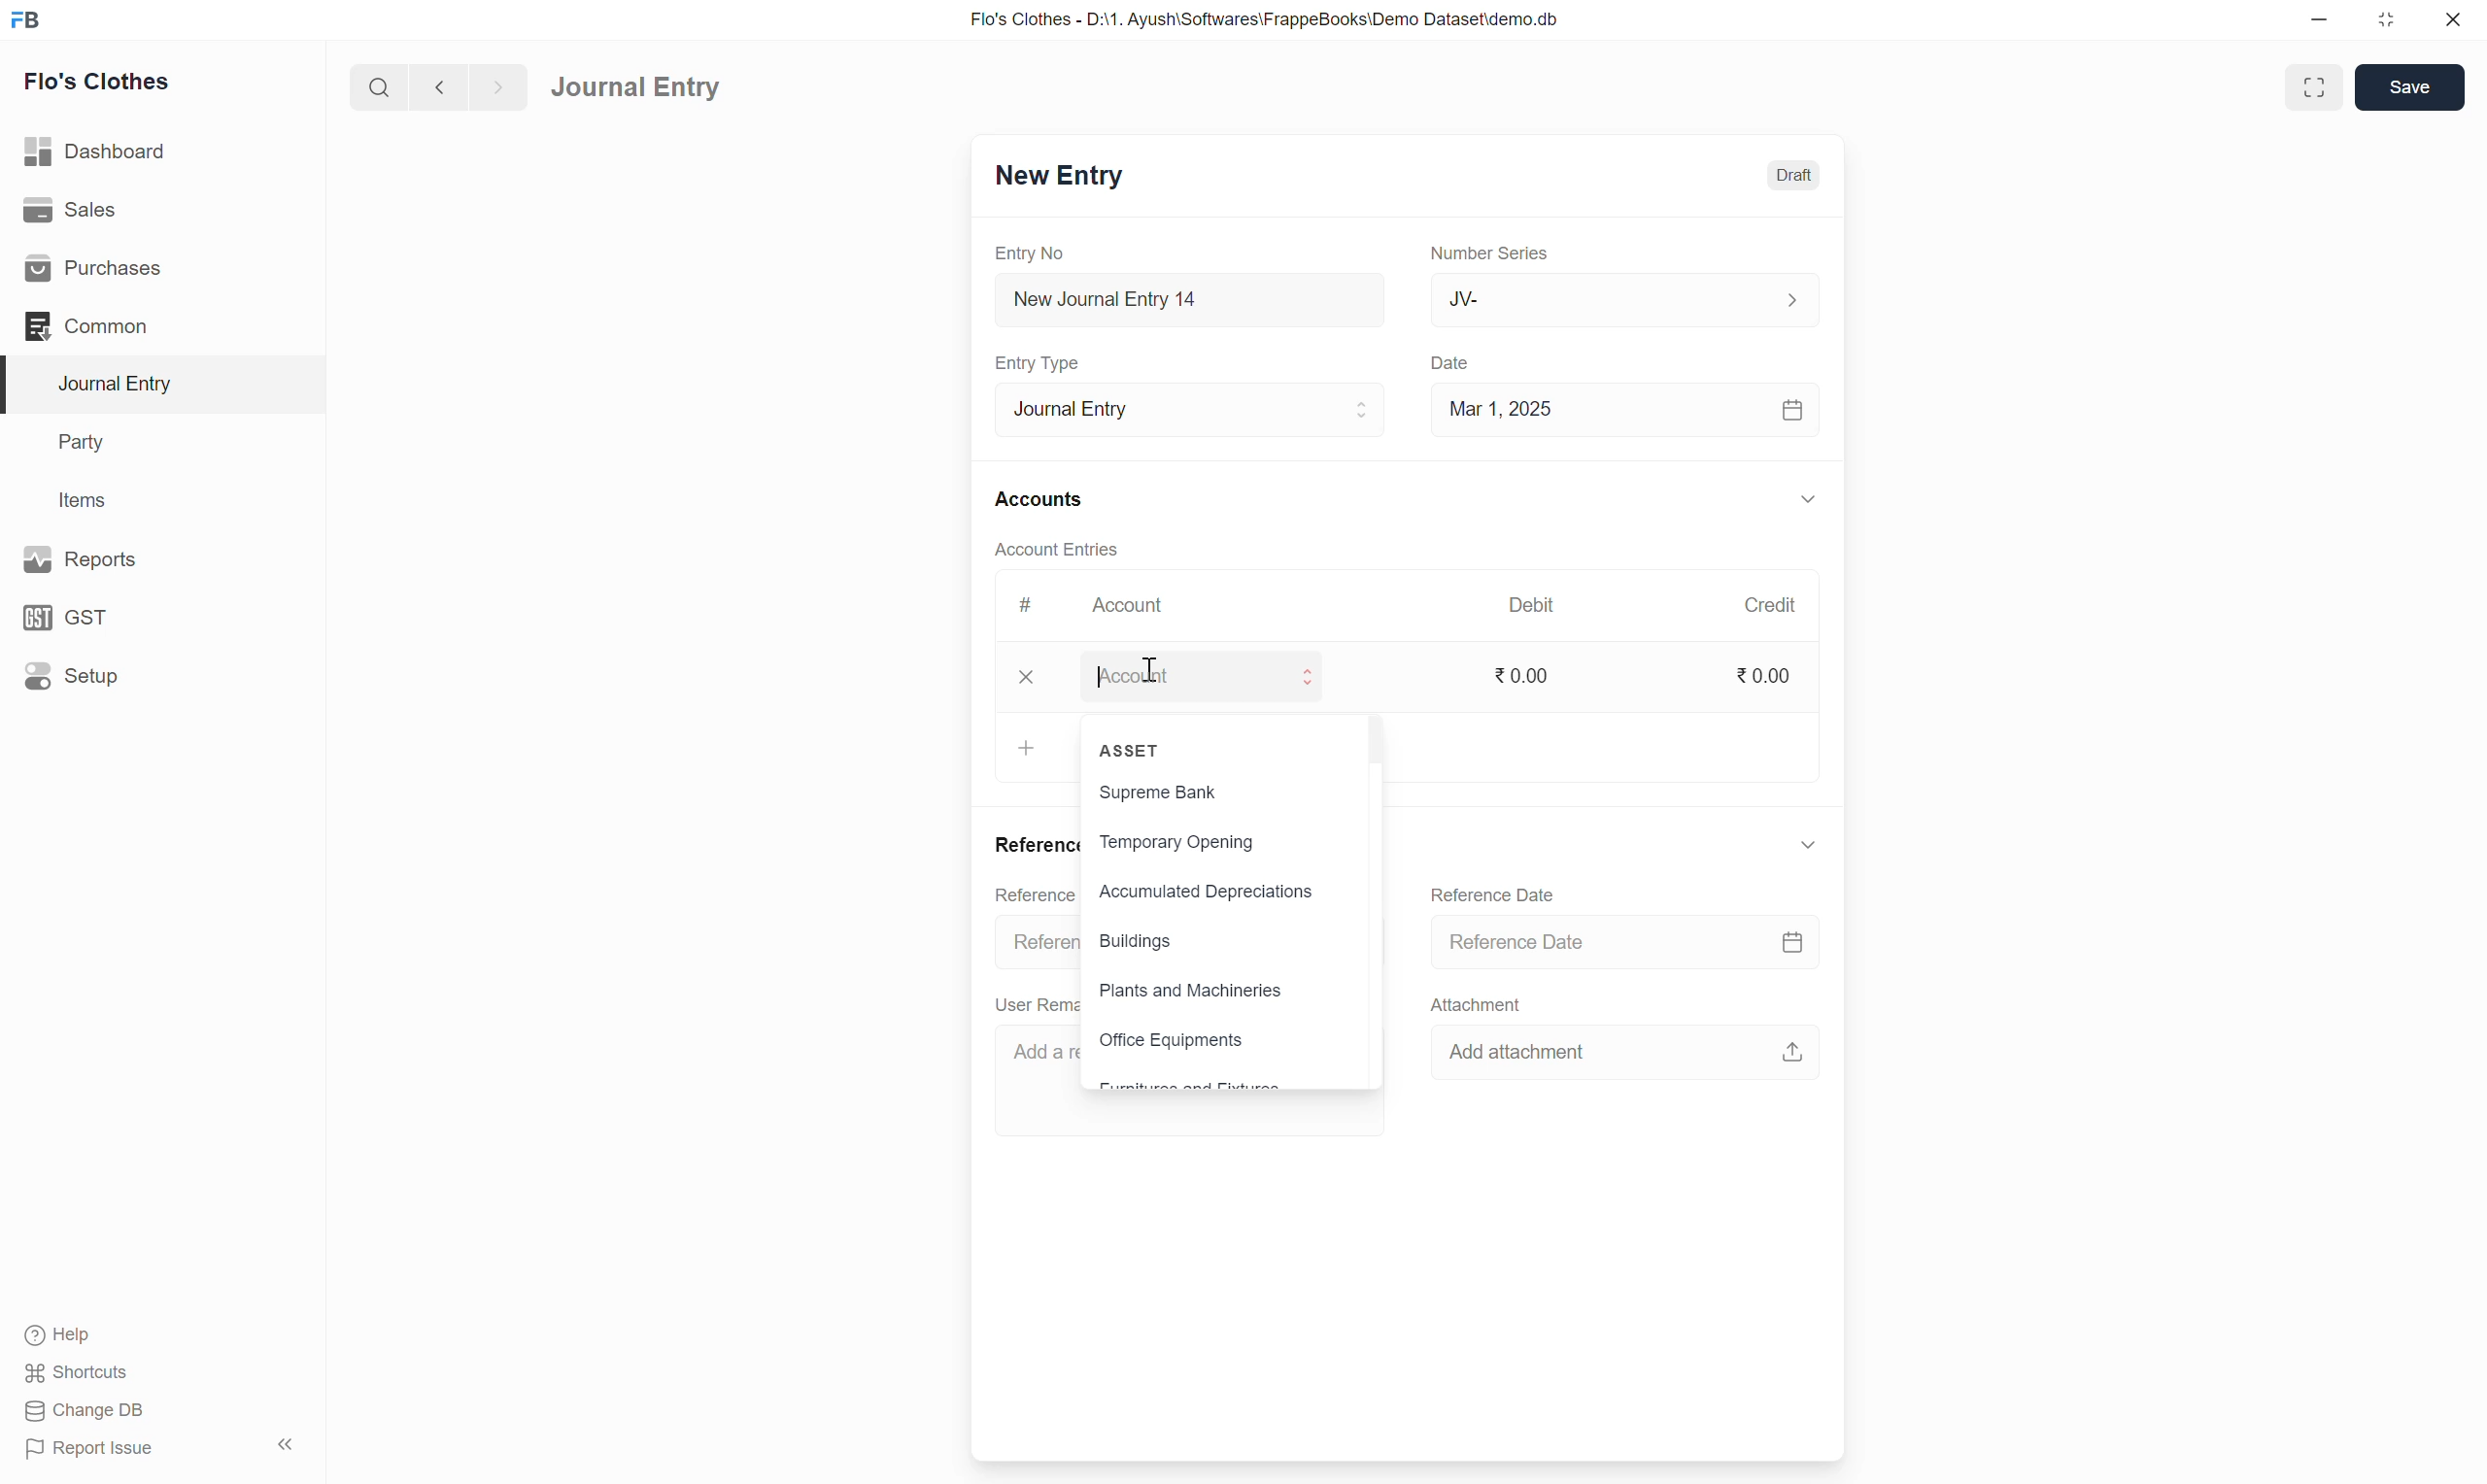 The width and height of the screenshot is (2487, 1484). What do you see at coordinates (1039, 1052) in the screenshot?
I see `Add a re` at bounding box center [1039, 1052].